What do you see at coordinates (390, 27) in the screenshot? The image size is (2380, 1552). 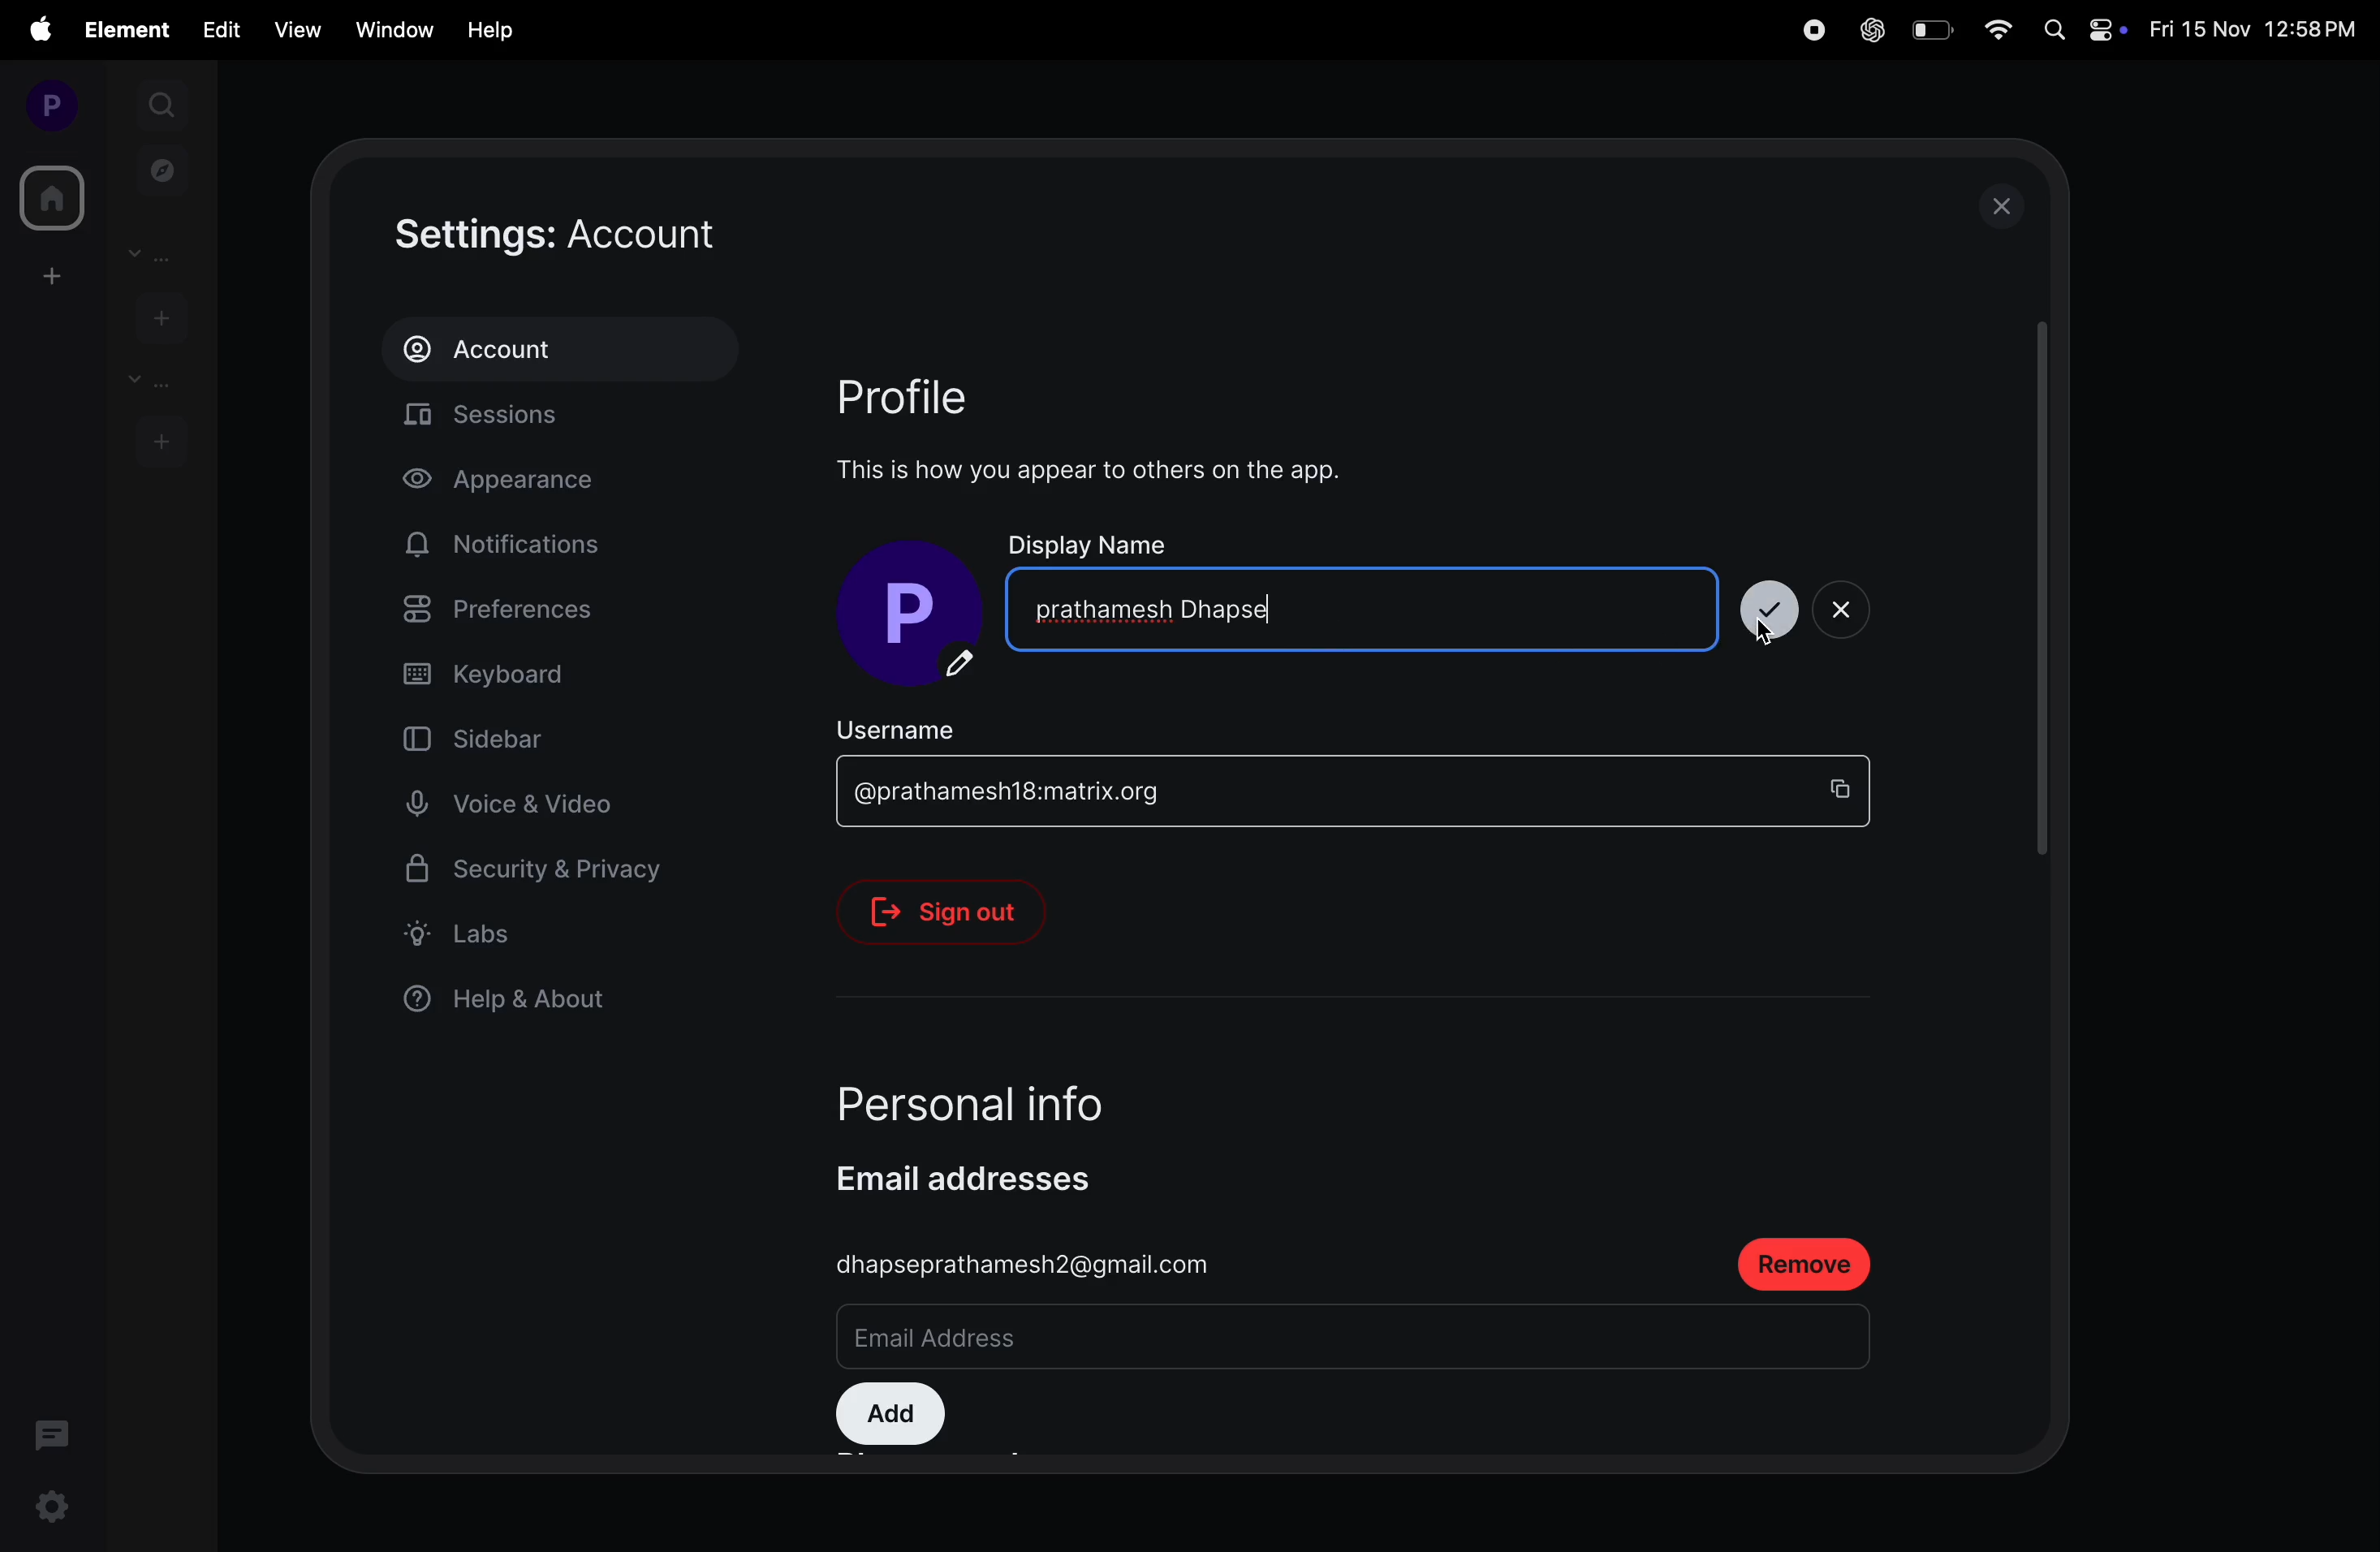 I see `window` at bounding box center [390, 27].